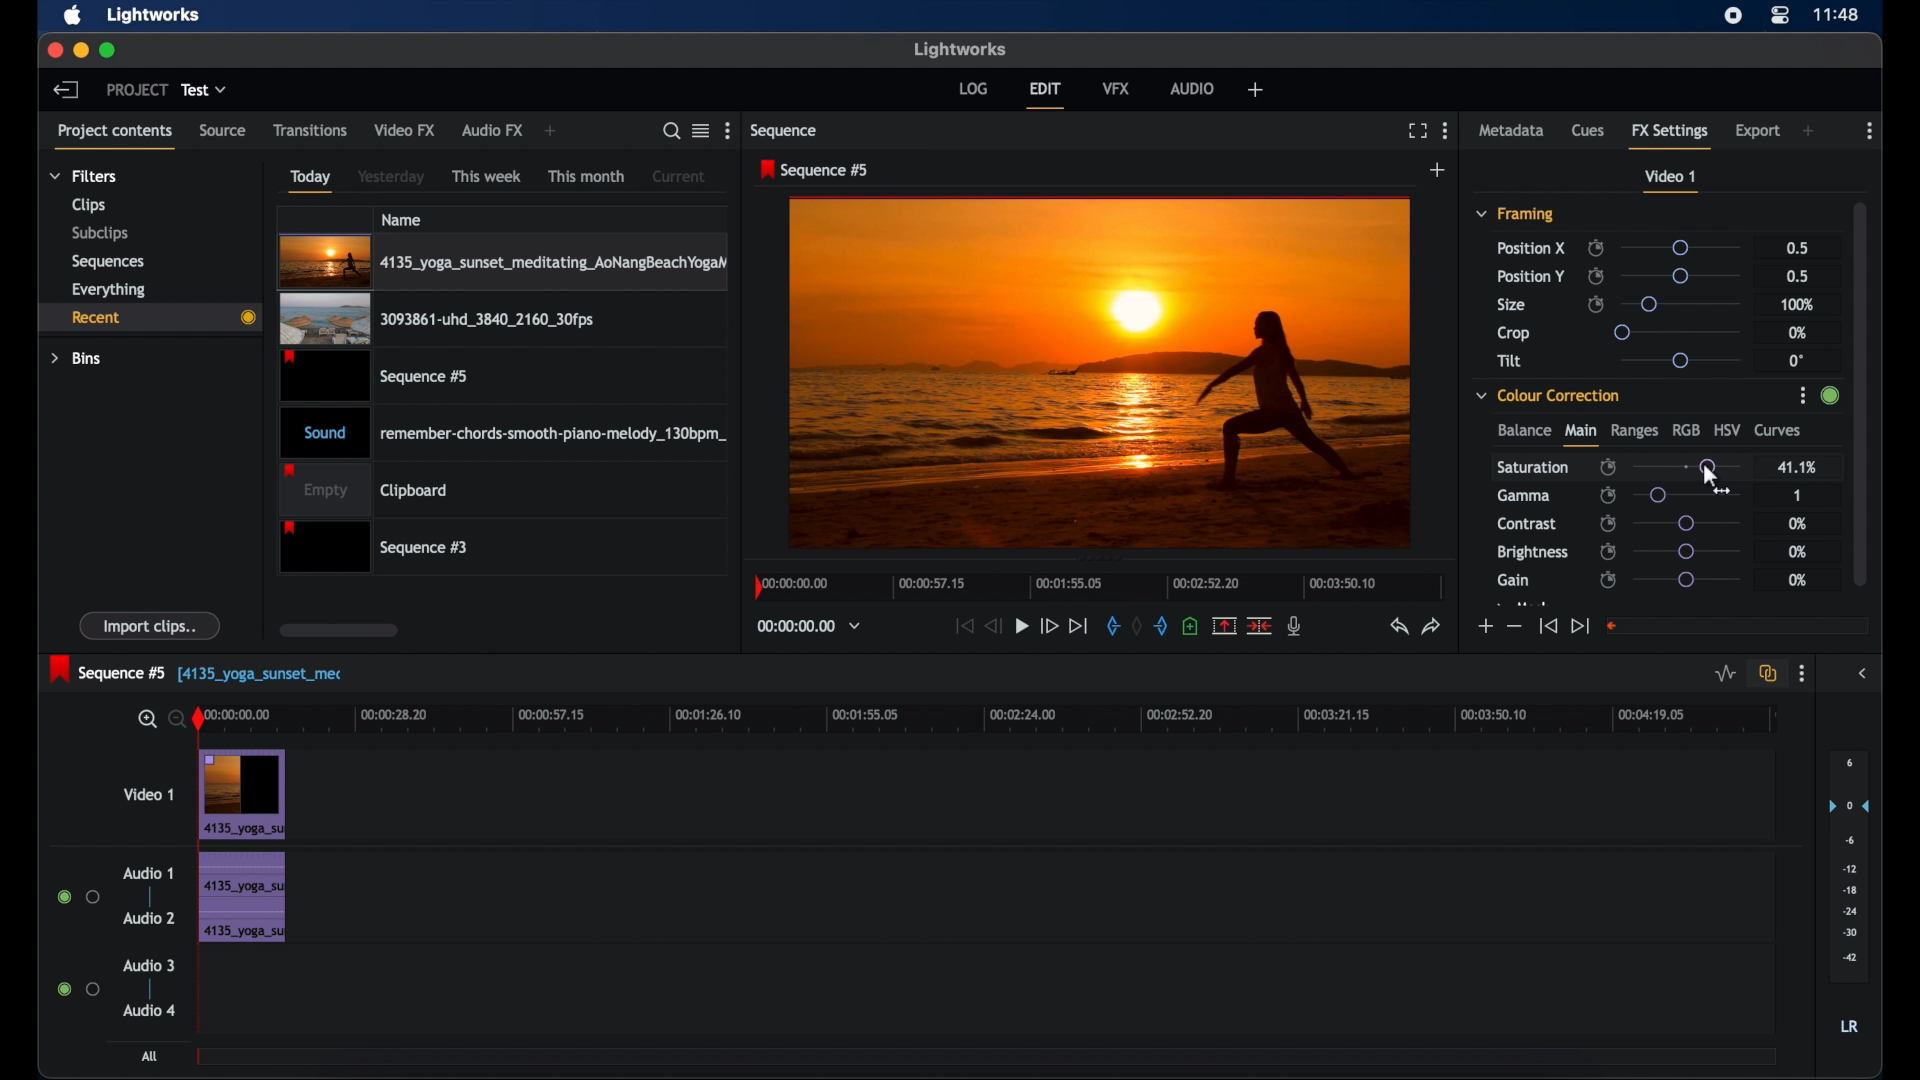  Describe the element at coordinates (1680, 303) in the screenshot. I see `slider` at that location.